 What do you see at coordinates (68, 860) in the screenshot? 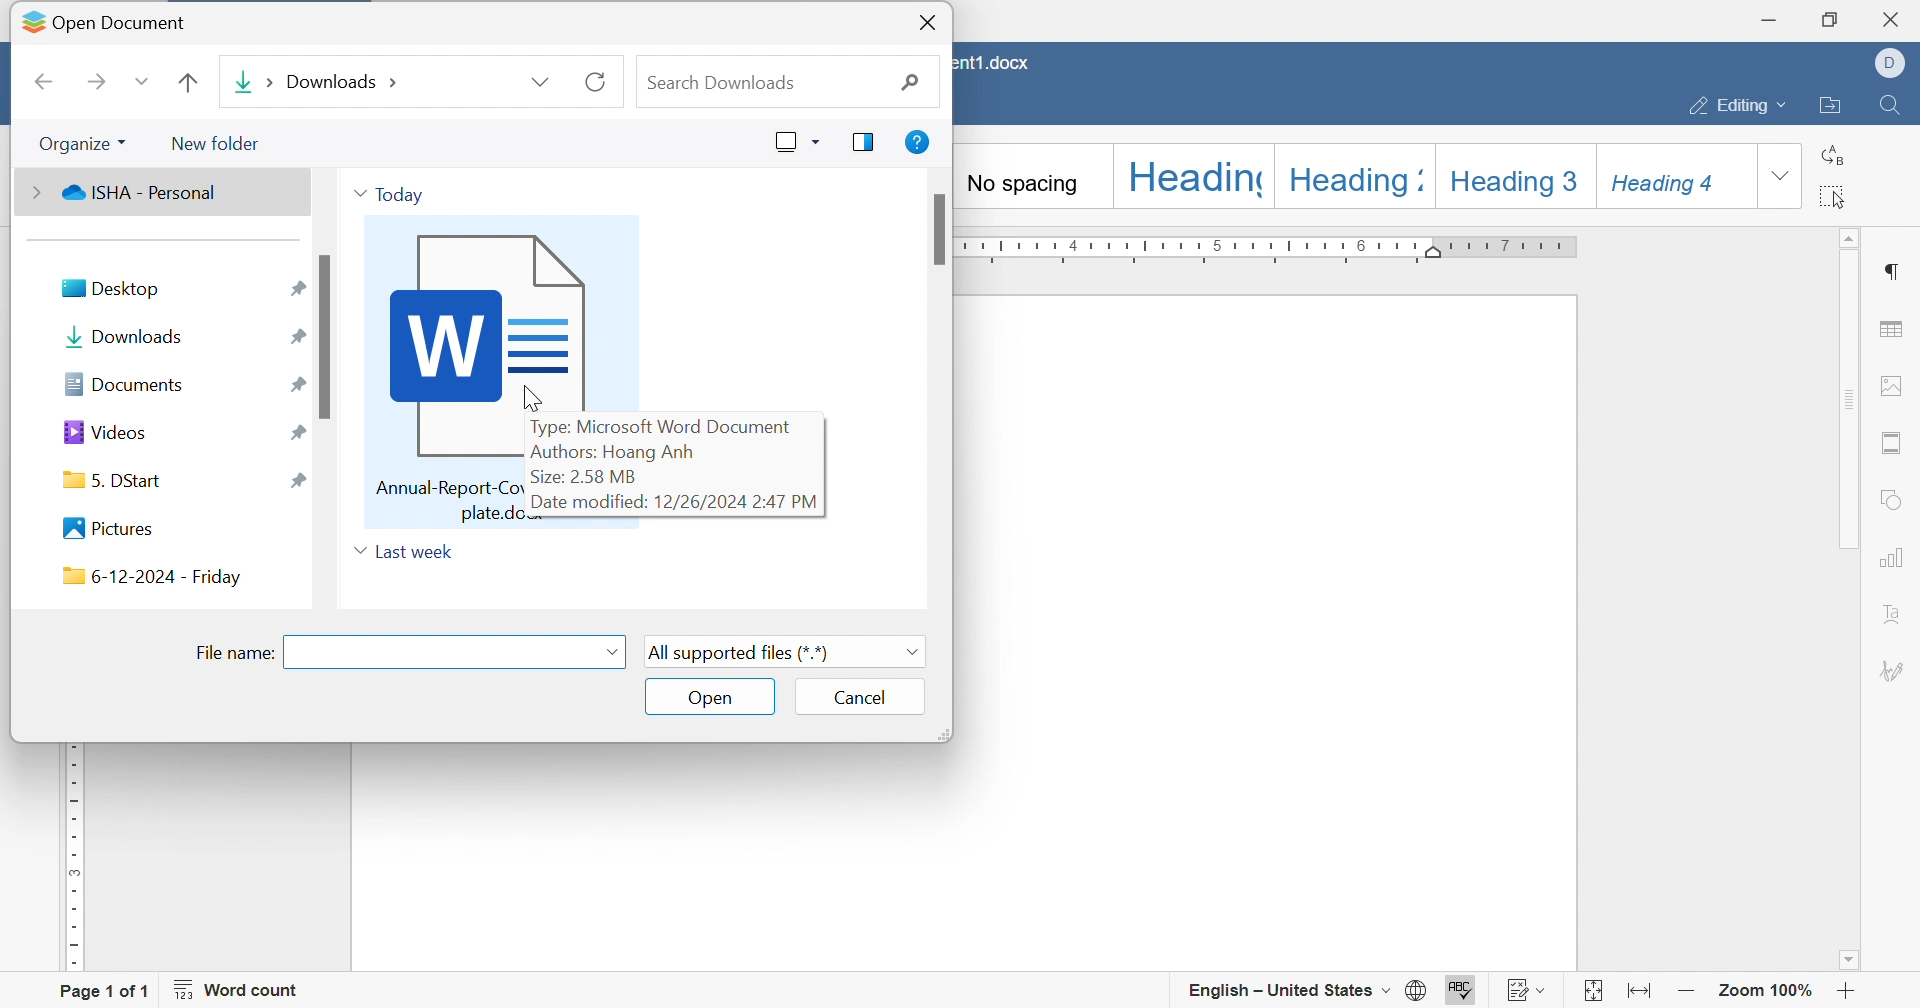
I see `Vertical ruler ` at bounding box center [68, 860].